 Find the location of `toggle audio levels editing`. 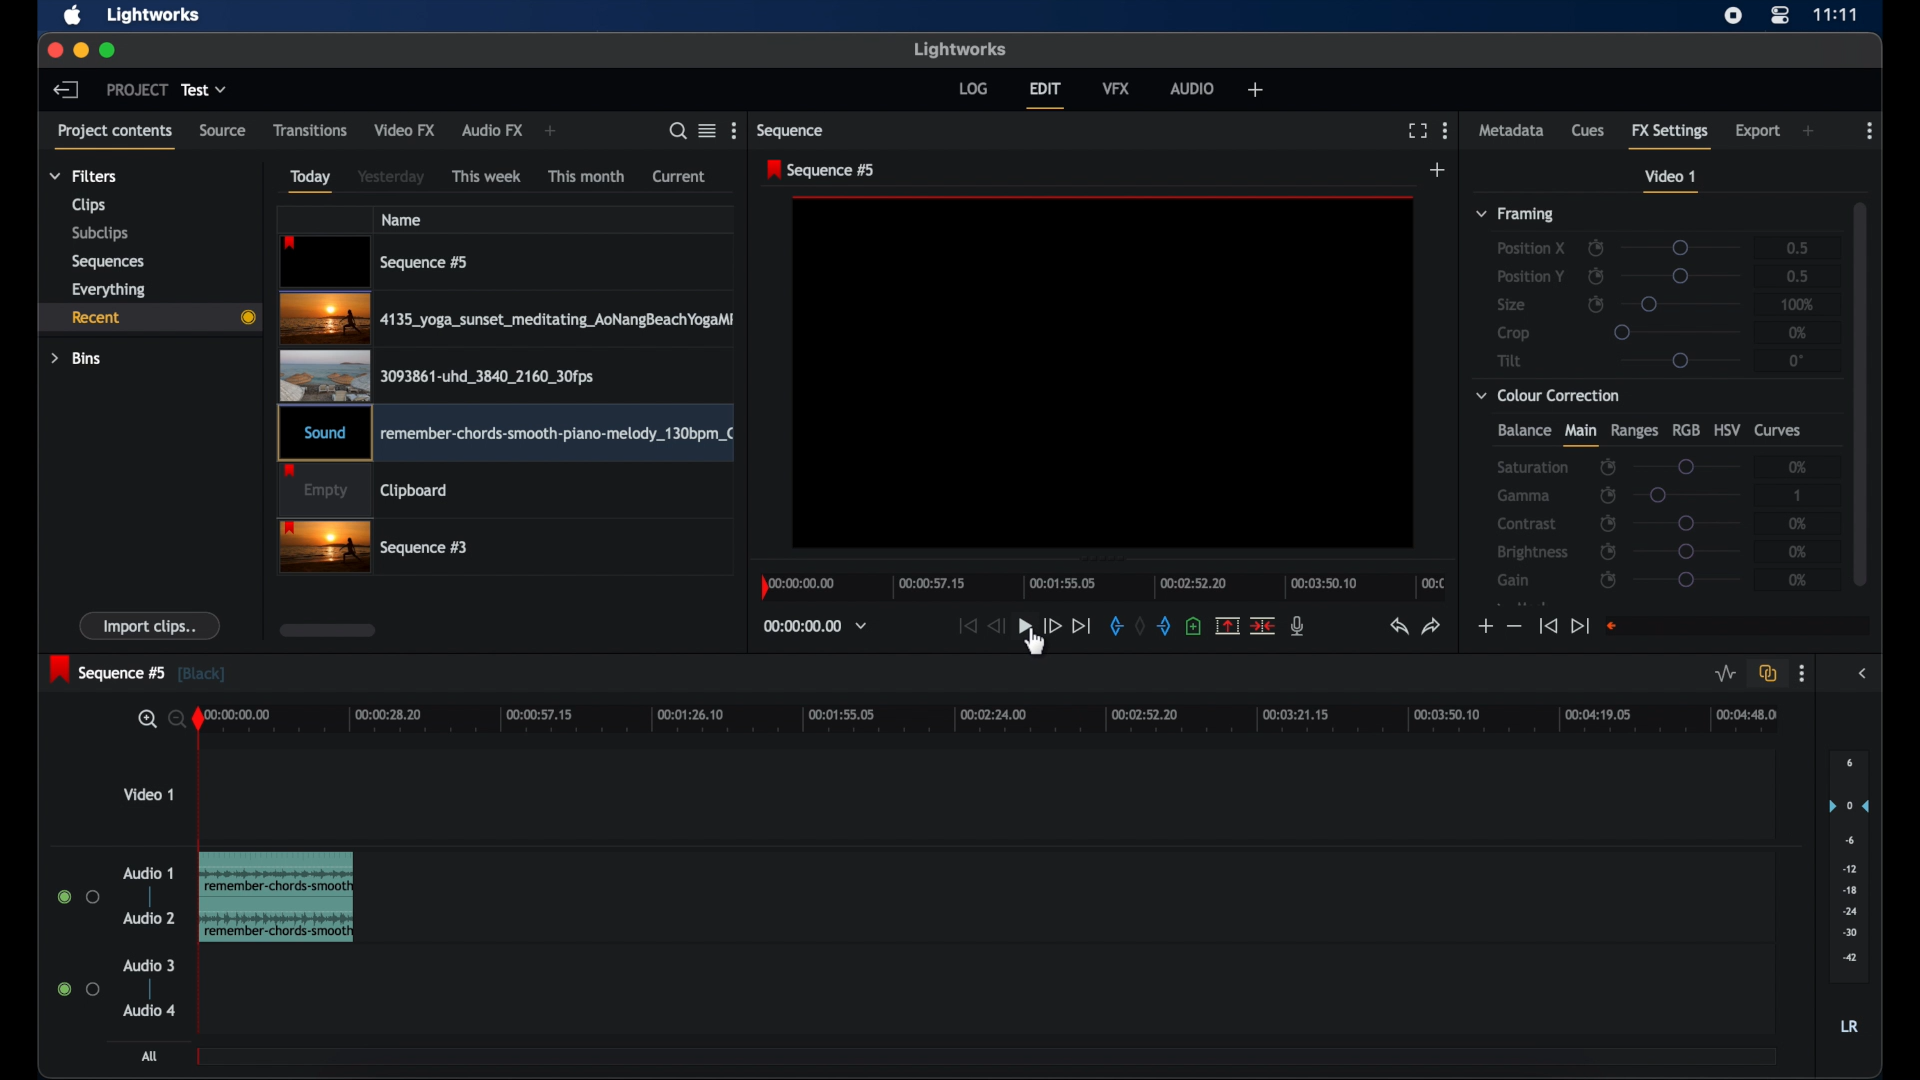

toggle audio levels editing is located at coordinates (1726, 674).